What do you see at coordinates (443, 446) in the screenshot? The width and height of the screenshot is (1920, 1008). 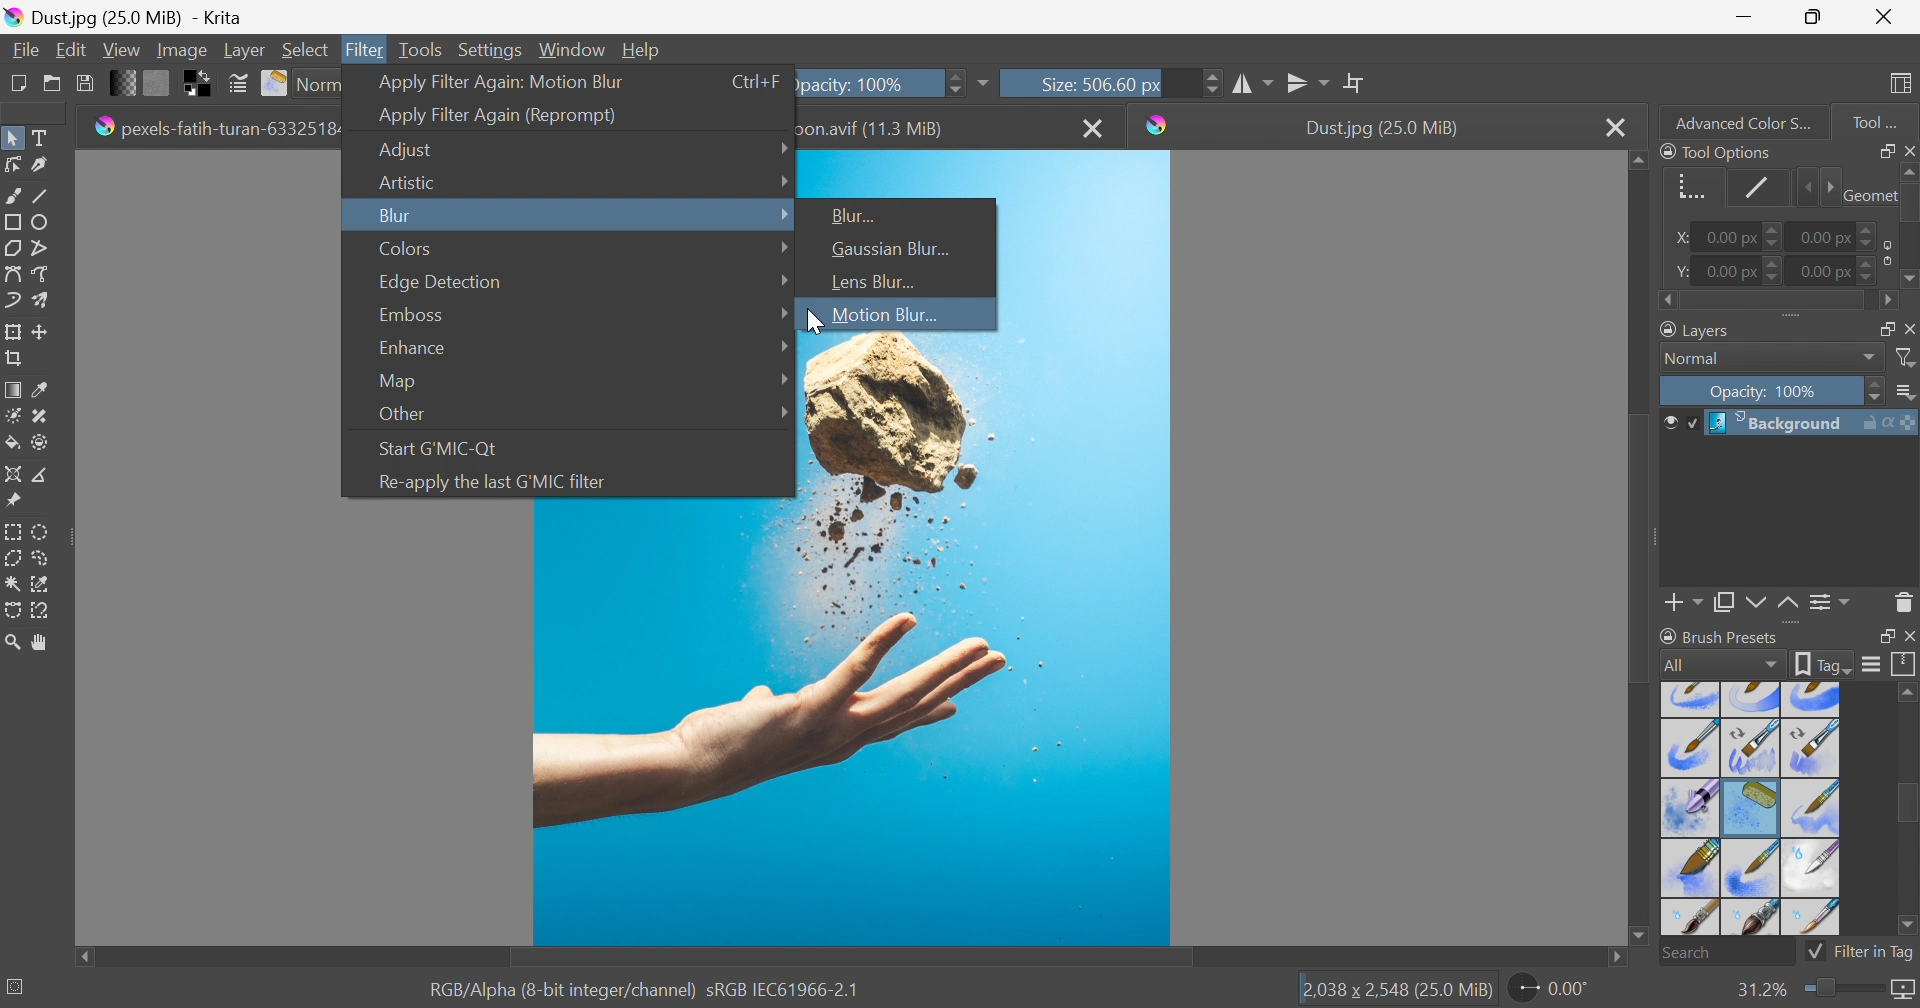 I see `Start G'MIC -Qt` at bounding box center [443, 446].